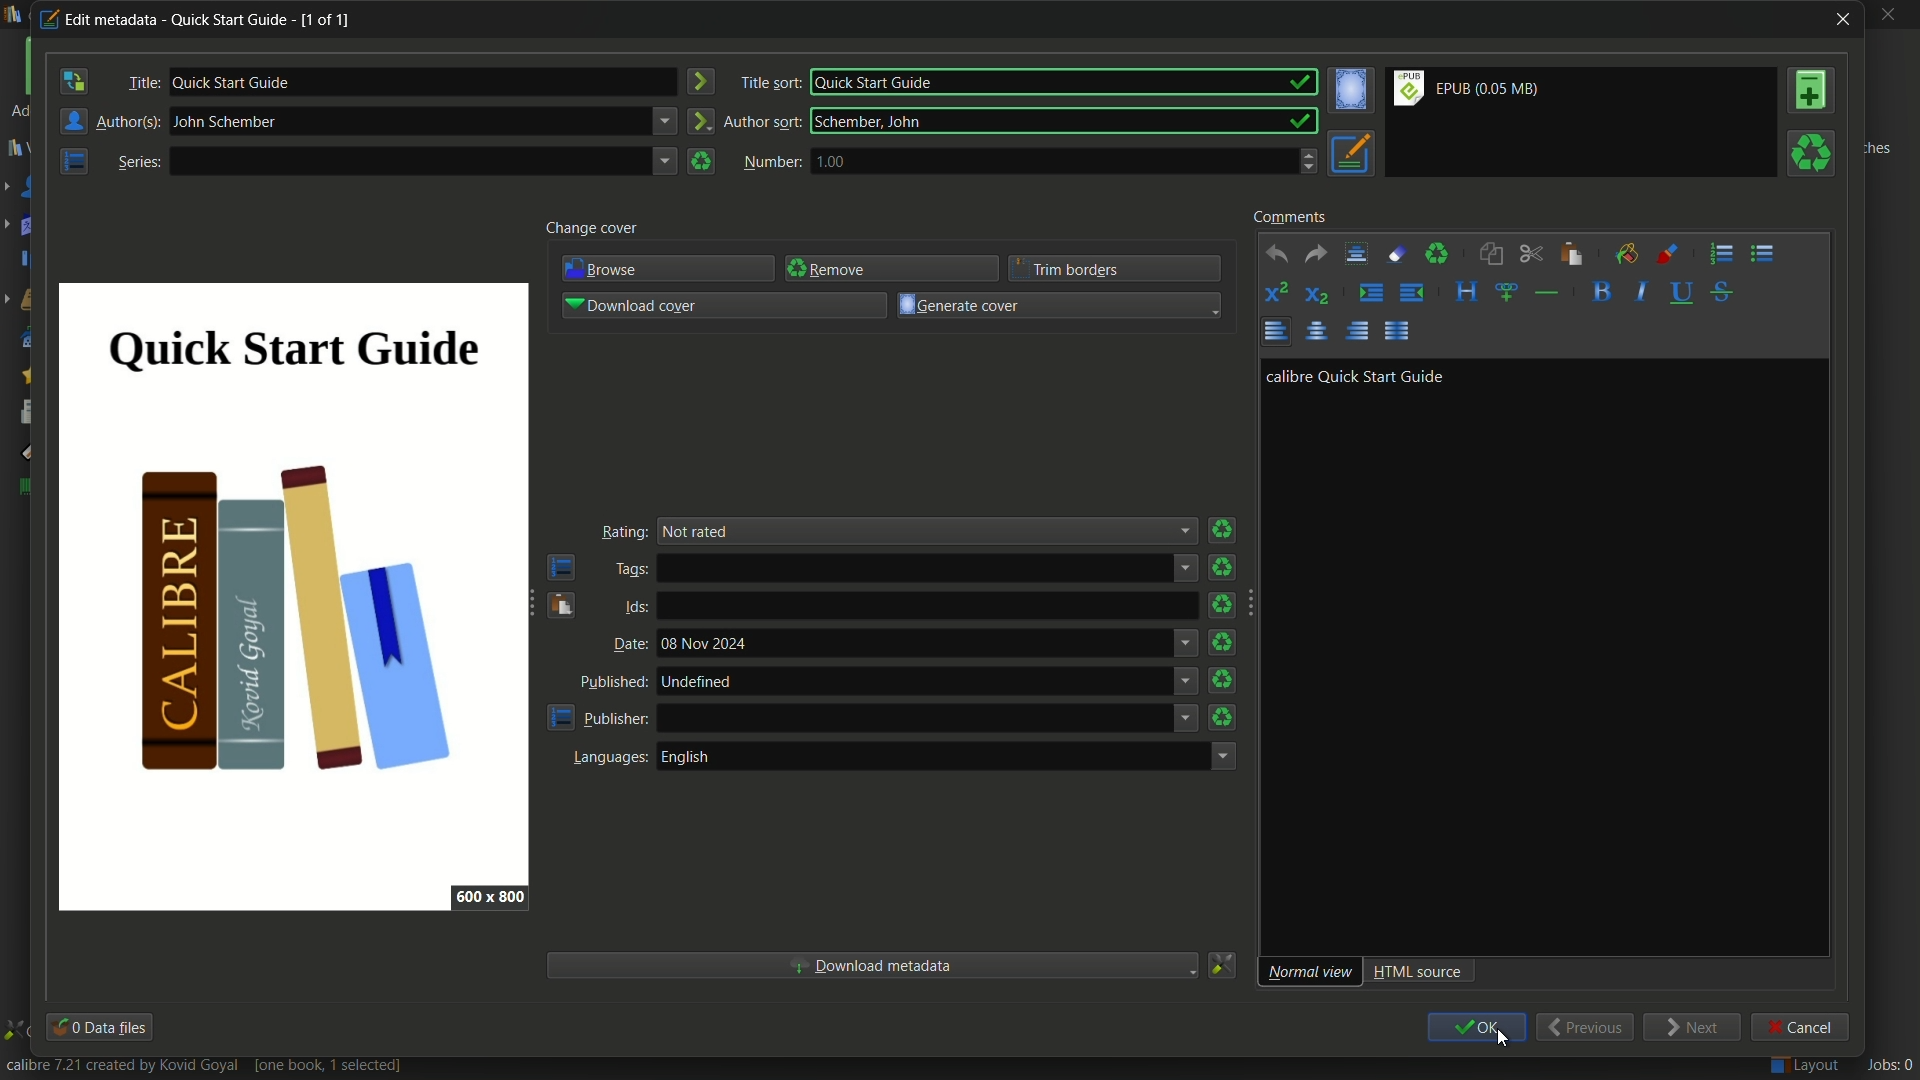 This screenshot has width=1920, height=1080. Describe the element at coordinates (1508, 1044) in the screenshot. I see `` at that location.